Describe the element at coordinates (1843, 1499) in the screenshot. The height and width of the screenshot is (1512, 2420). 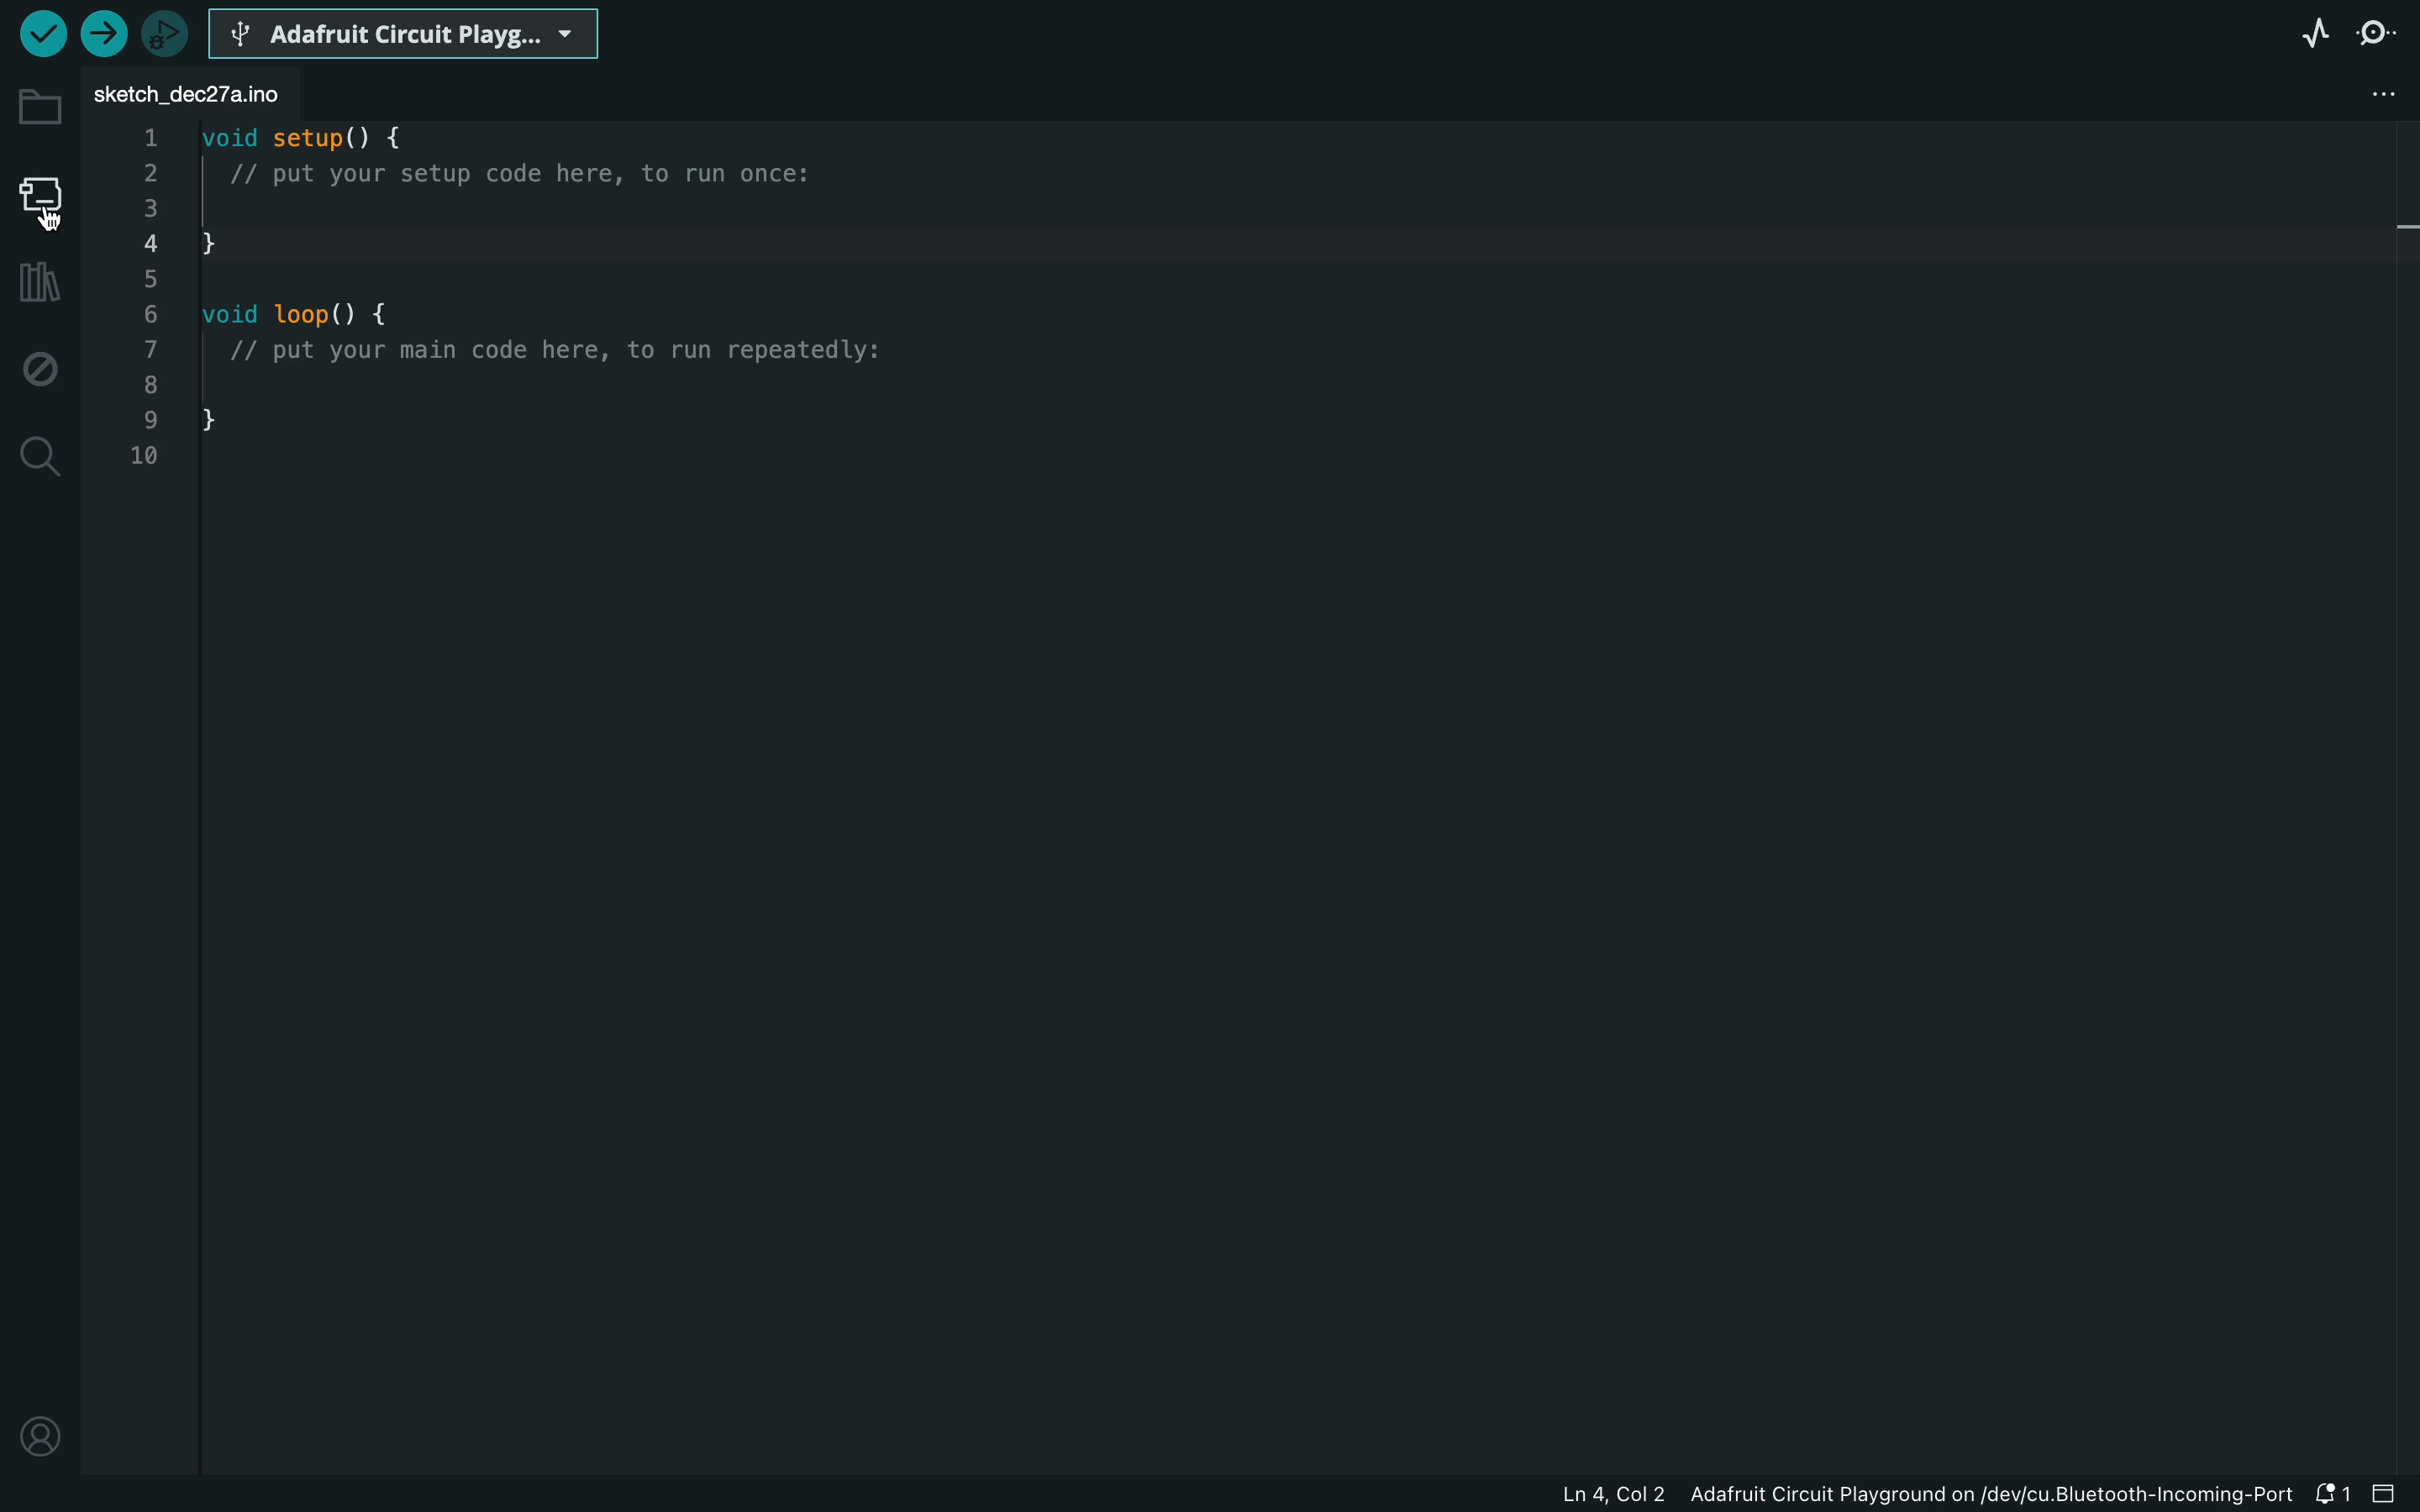
I see `file information` at that location.